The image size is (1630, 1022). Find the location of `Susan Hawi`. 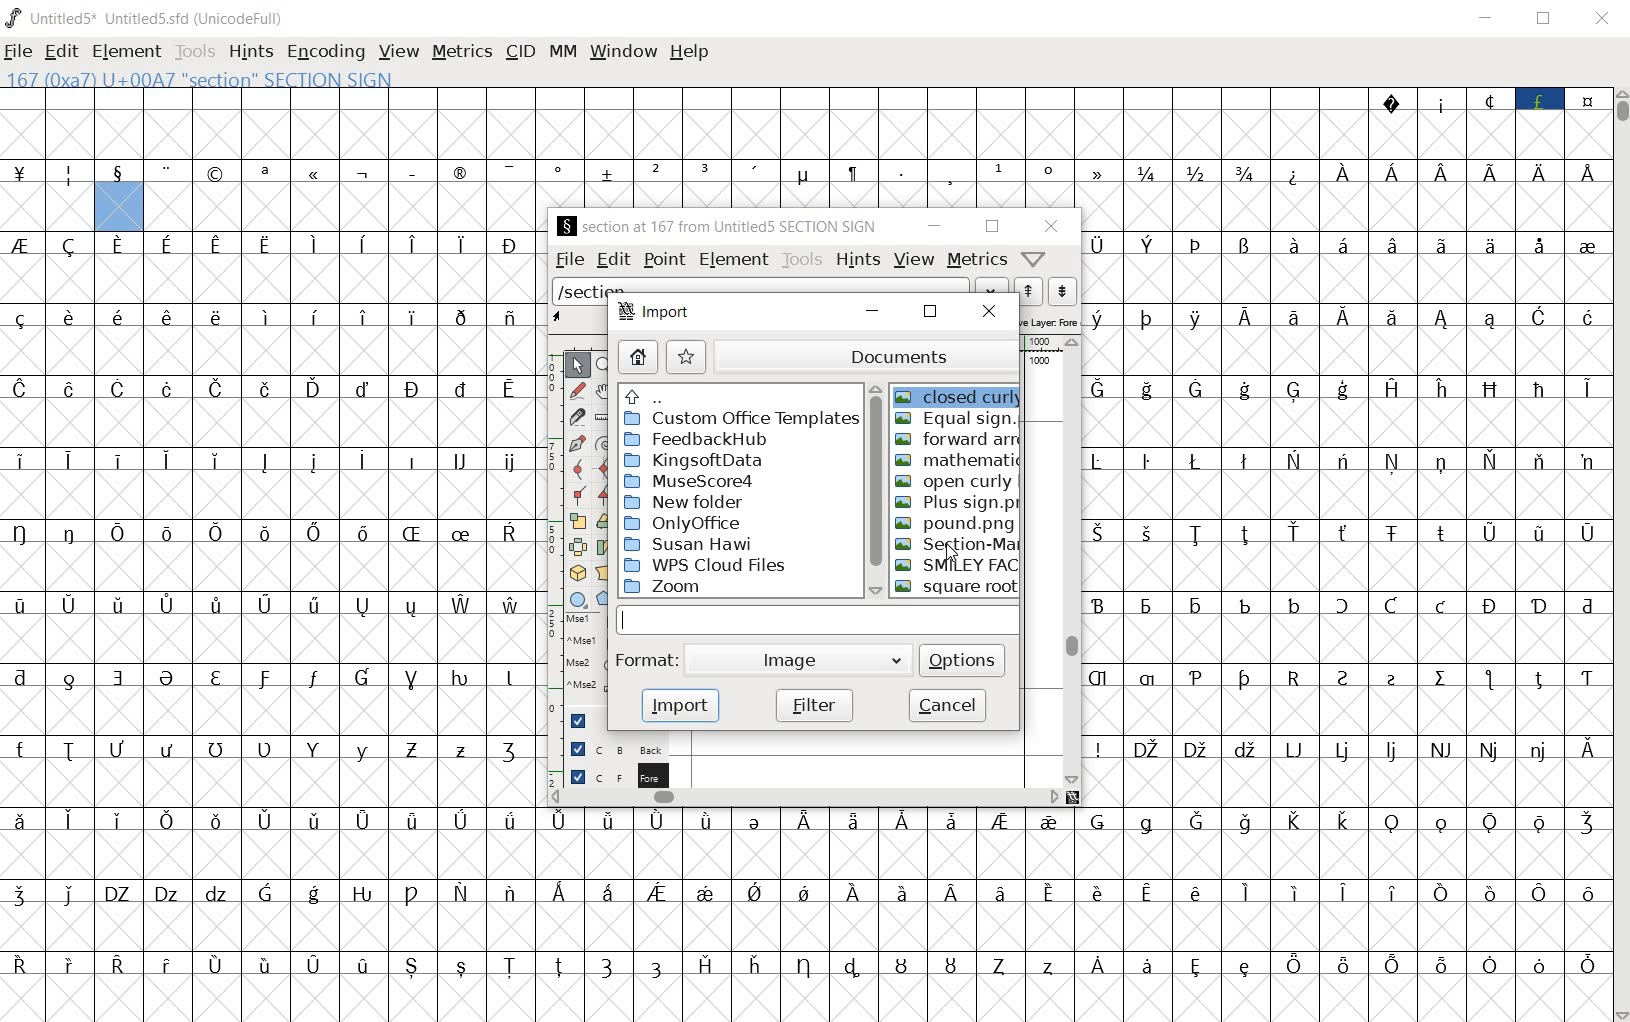

Susan Hawi is located at coordinates (691, 544).